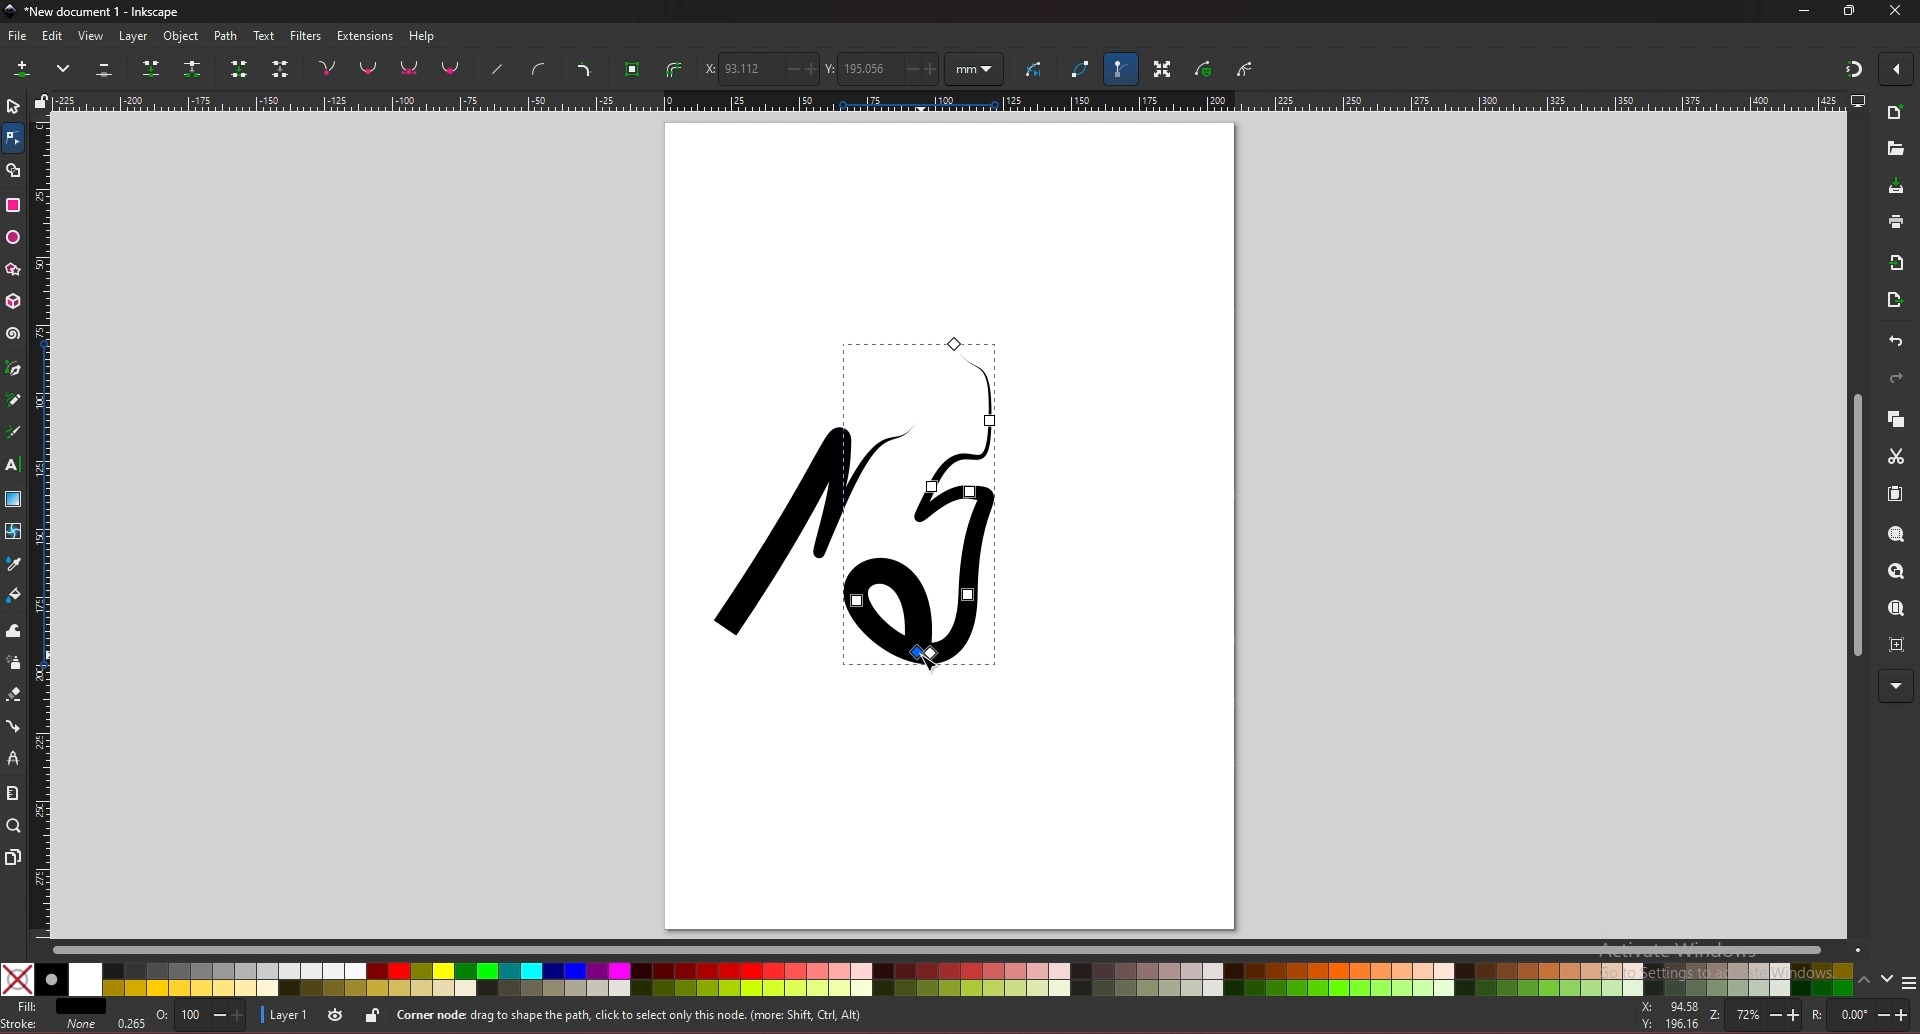 The image size is (1920, 1034). What do you see at coordinates (409, 67) in the screenshot?
I see `symmetric node` at bounding box center [409, 67].